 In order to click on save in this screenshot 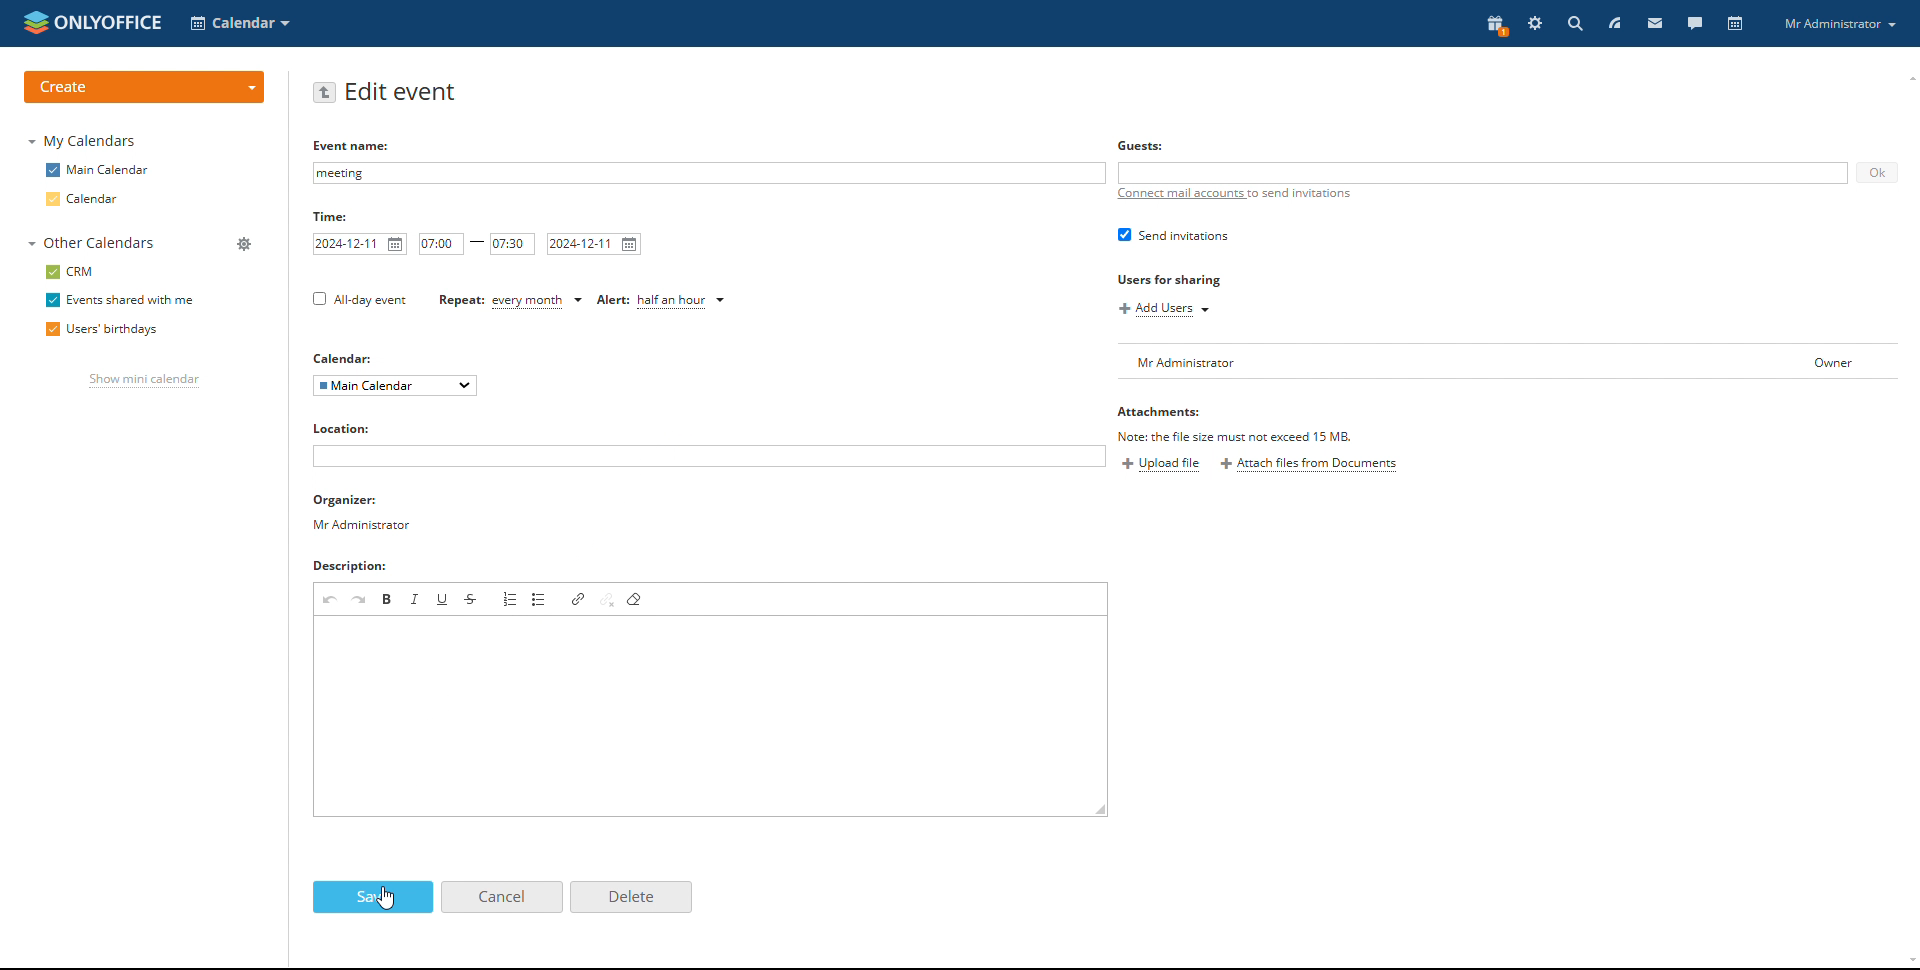, I will do `click(374, 898)`.